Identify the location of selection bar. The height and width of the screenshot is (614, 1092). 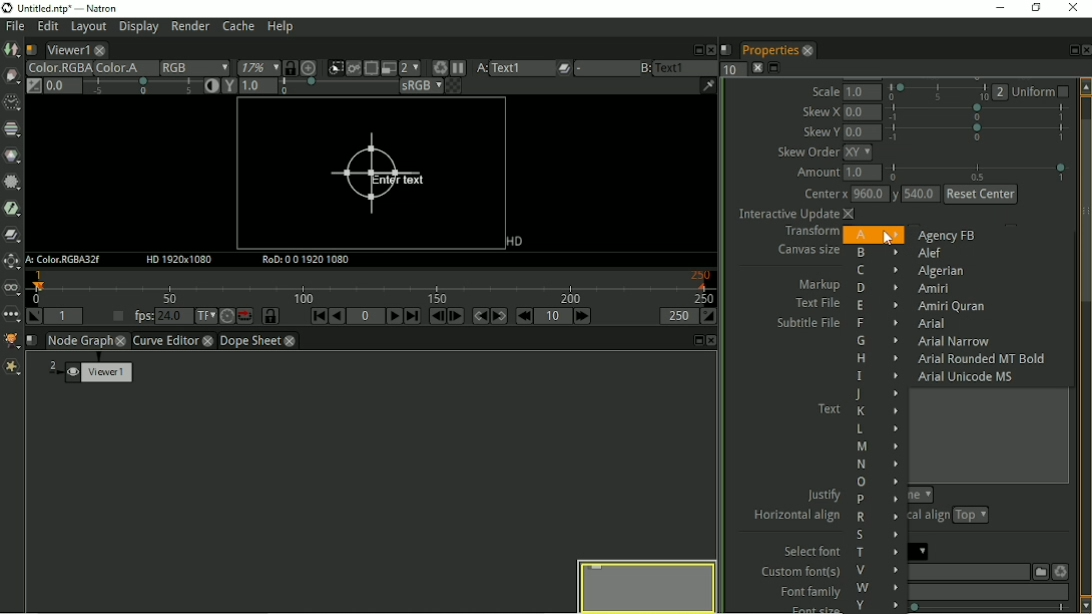
(991, 608).